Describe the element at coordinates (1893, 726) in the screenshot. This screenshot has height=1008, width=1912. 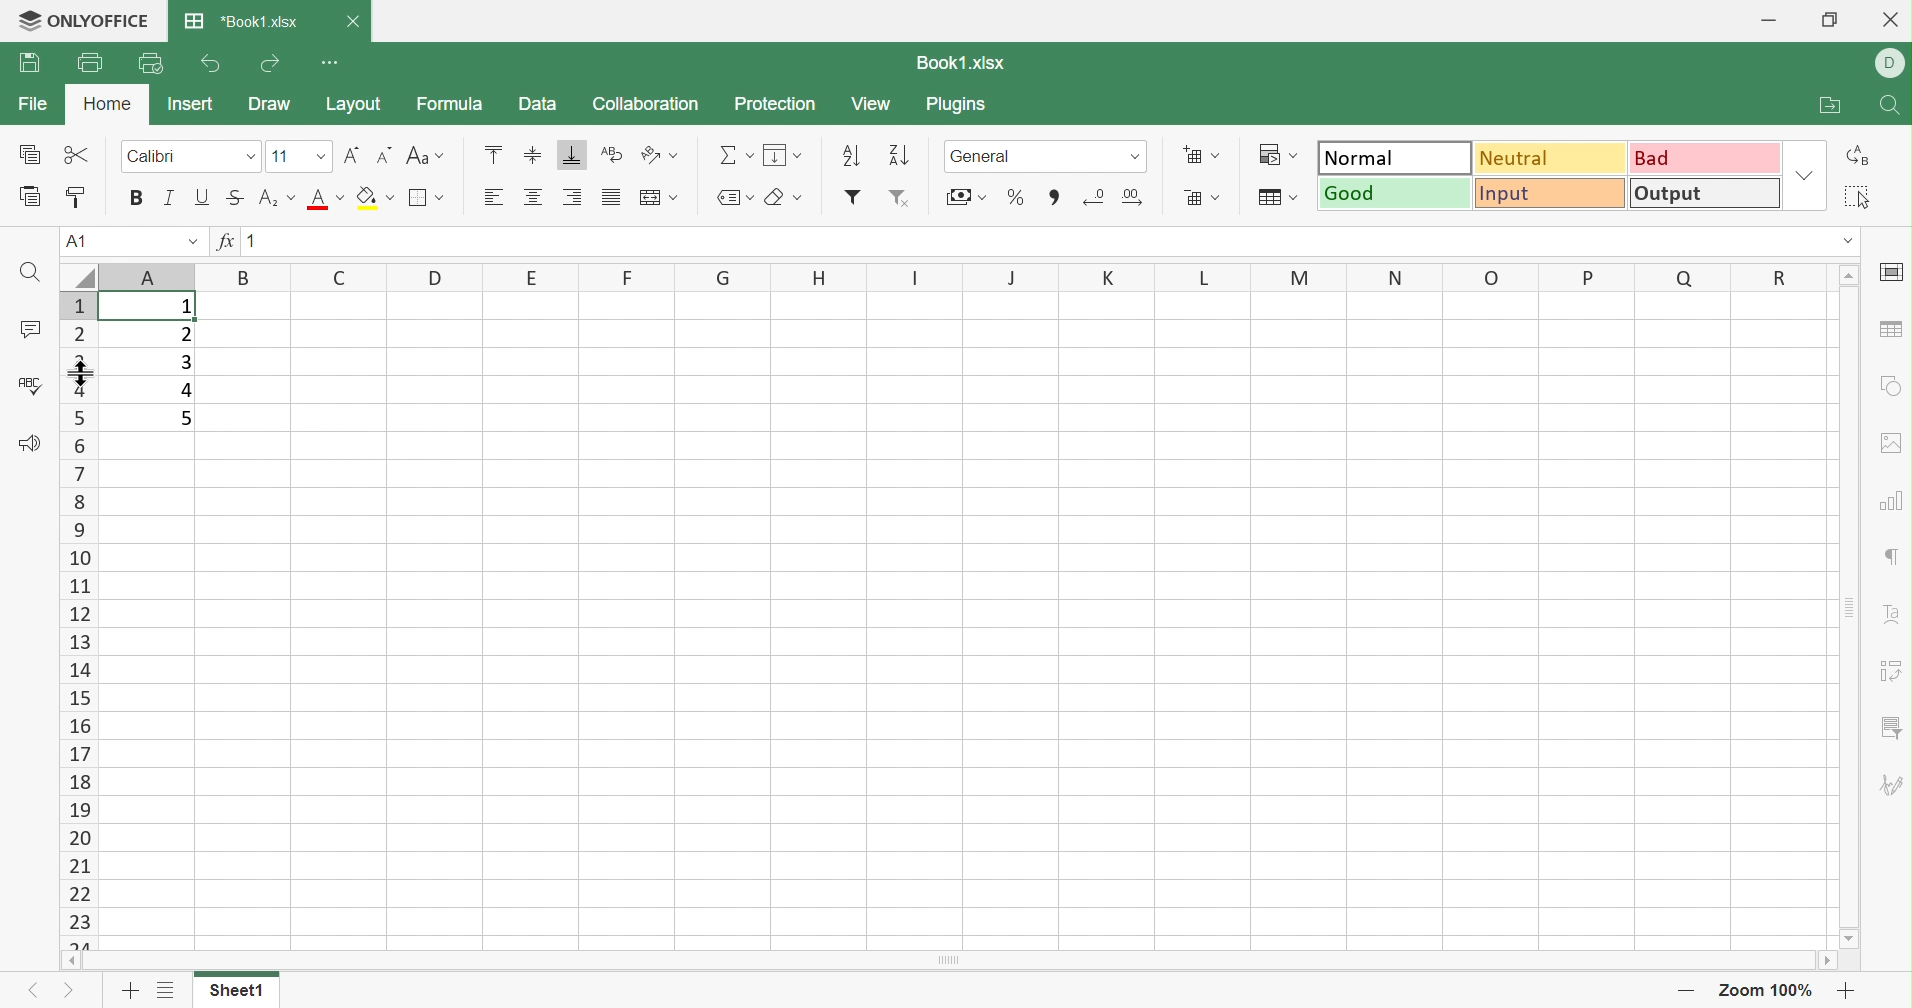
I see `Slicer settings` at that location.